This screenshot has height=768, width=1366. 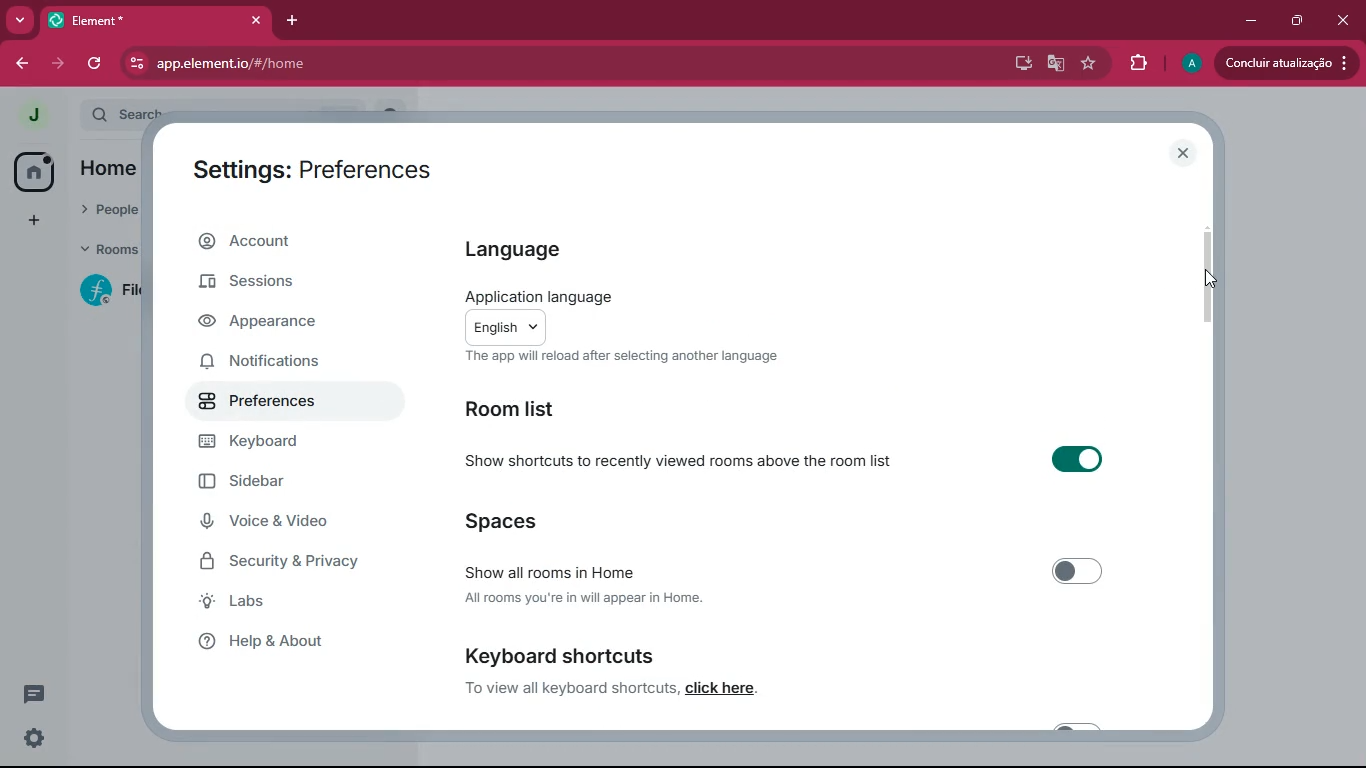 I want to click on extensions, so click(x=1135, y=63).